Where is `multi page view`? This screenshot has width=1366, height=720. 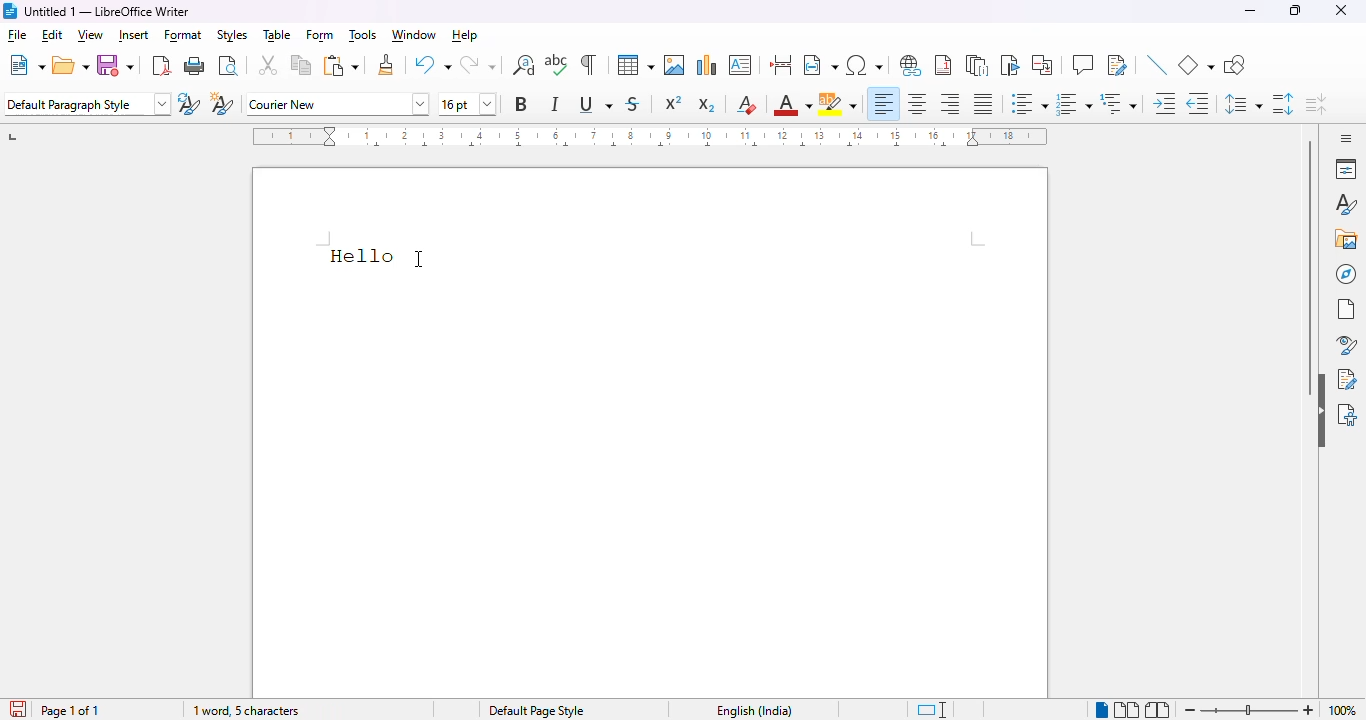 multi page view is located at coordinates (1127, 710).